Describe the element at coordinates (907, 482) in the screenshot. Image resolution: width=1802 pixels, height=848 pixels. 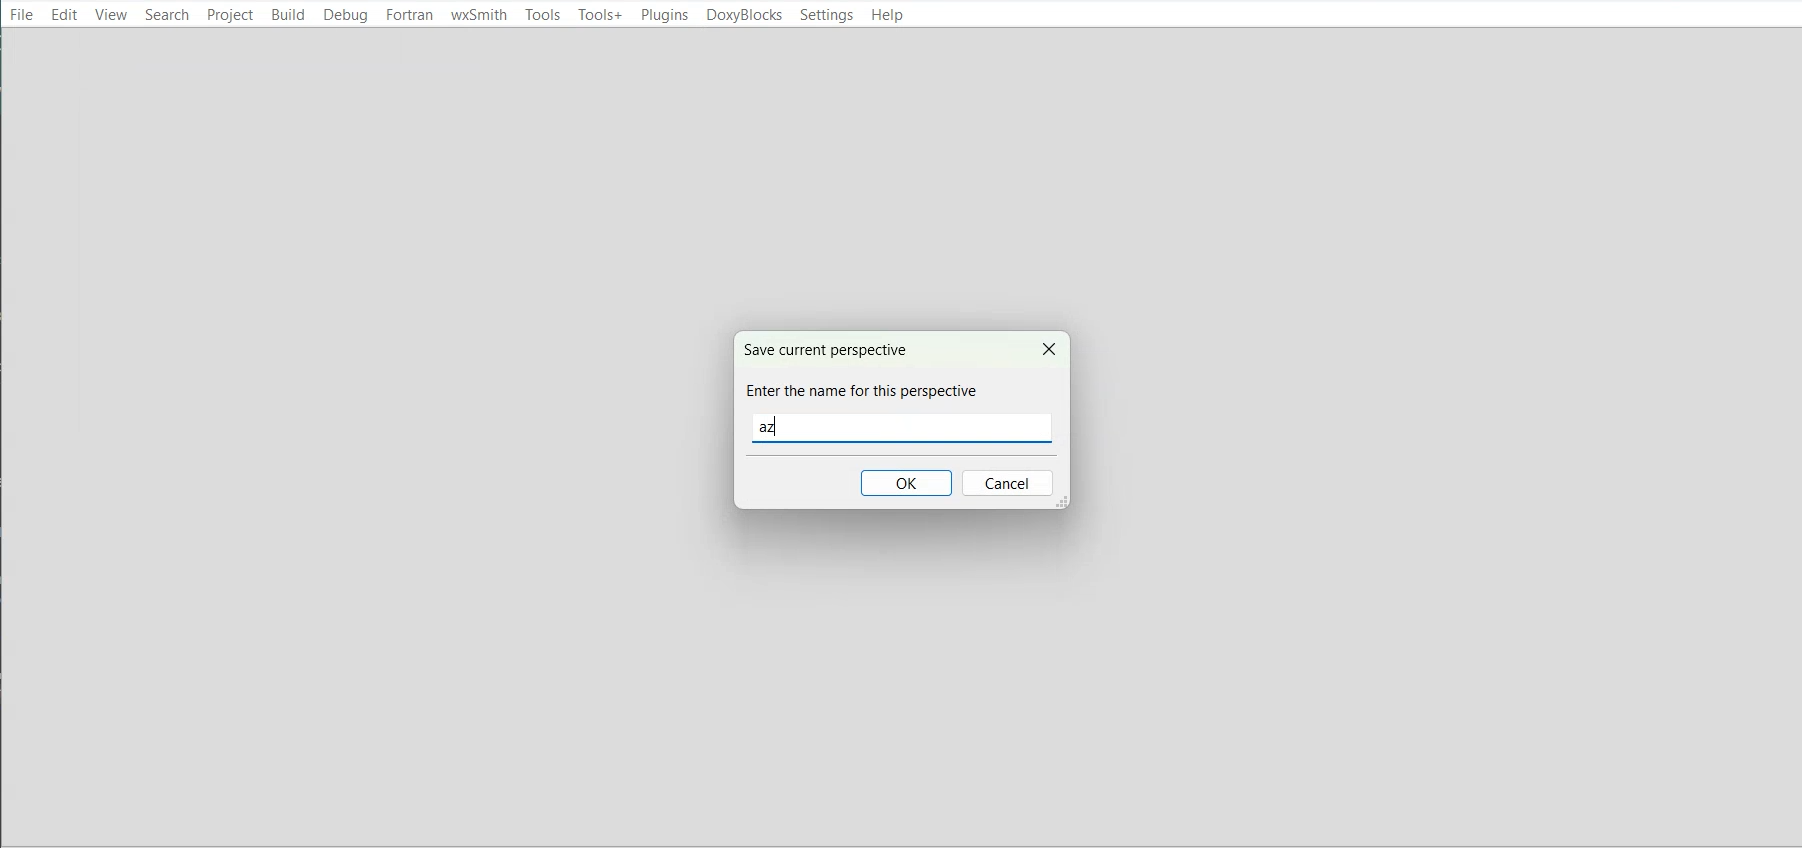
I see `OK` at that location.